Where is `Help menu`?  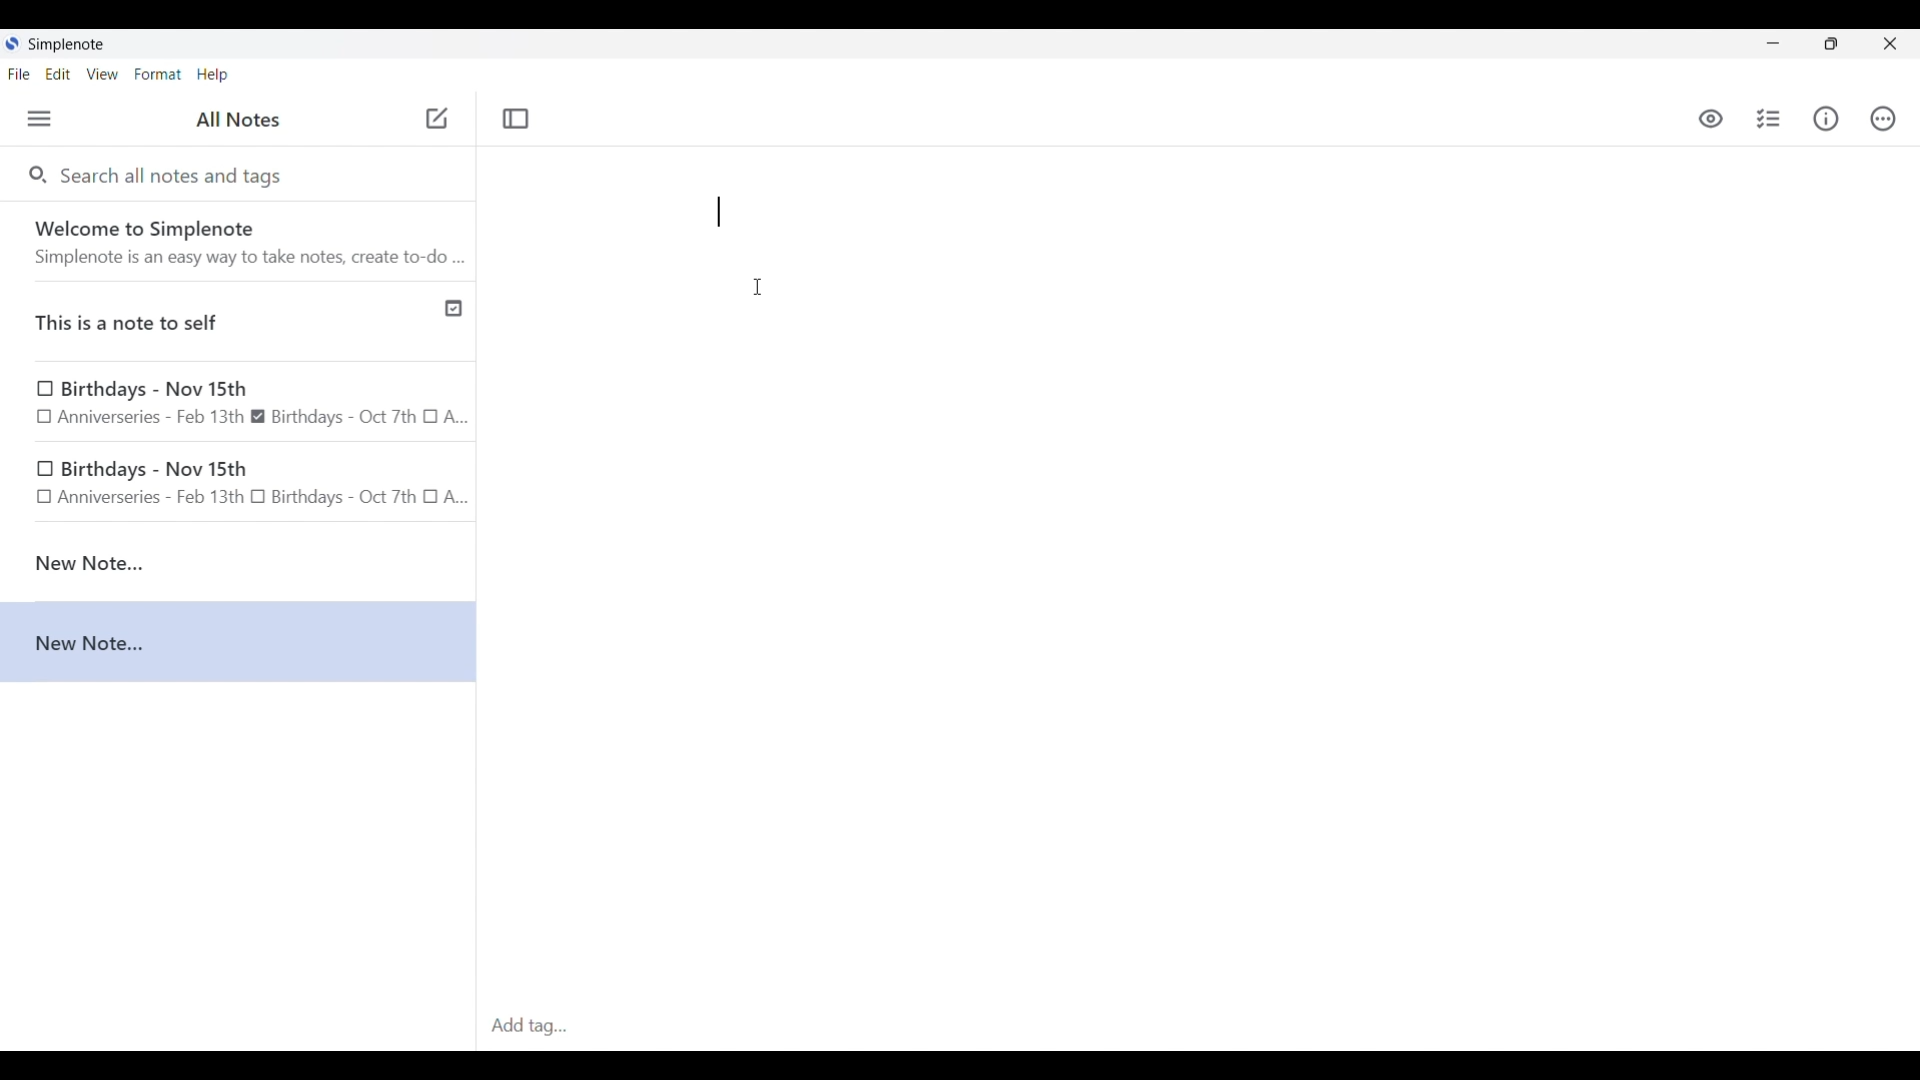
Help menu is located at coordinates (212, 74).